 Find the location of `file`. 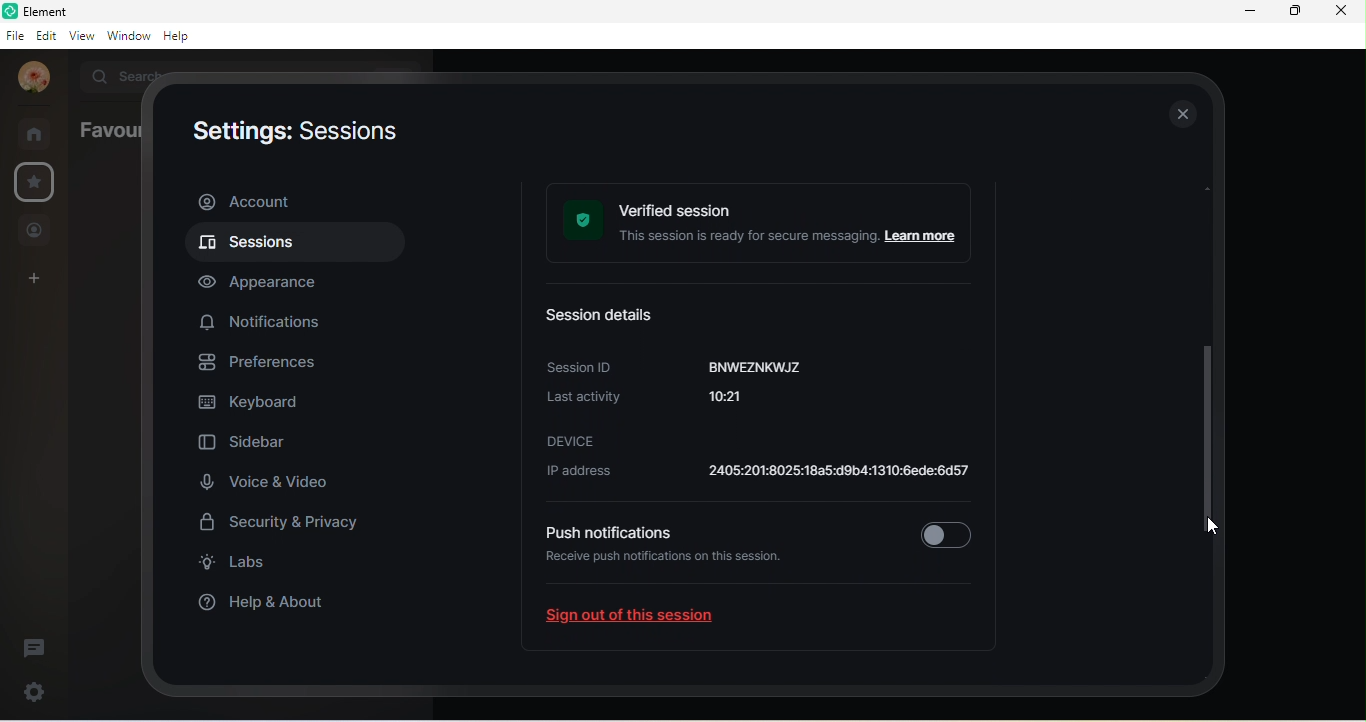

file is located at coordinates (14, 37).